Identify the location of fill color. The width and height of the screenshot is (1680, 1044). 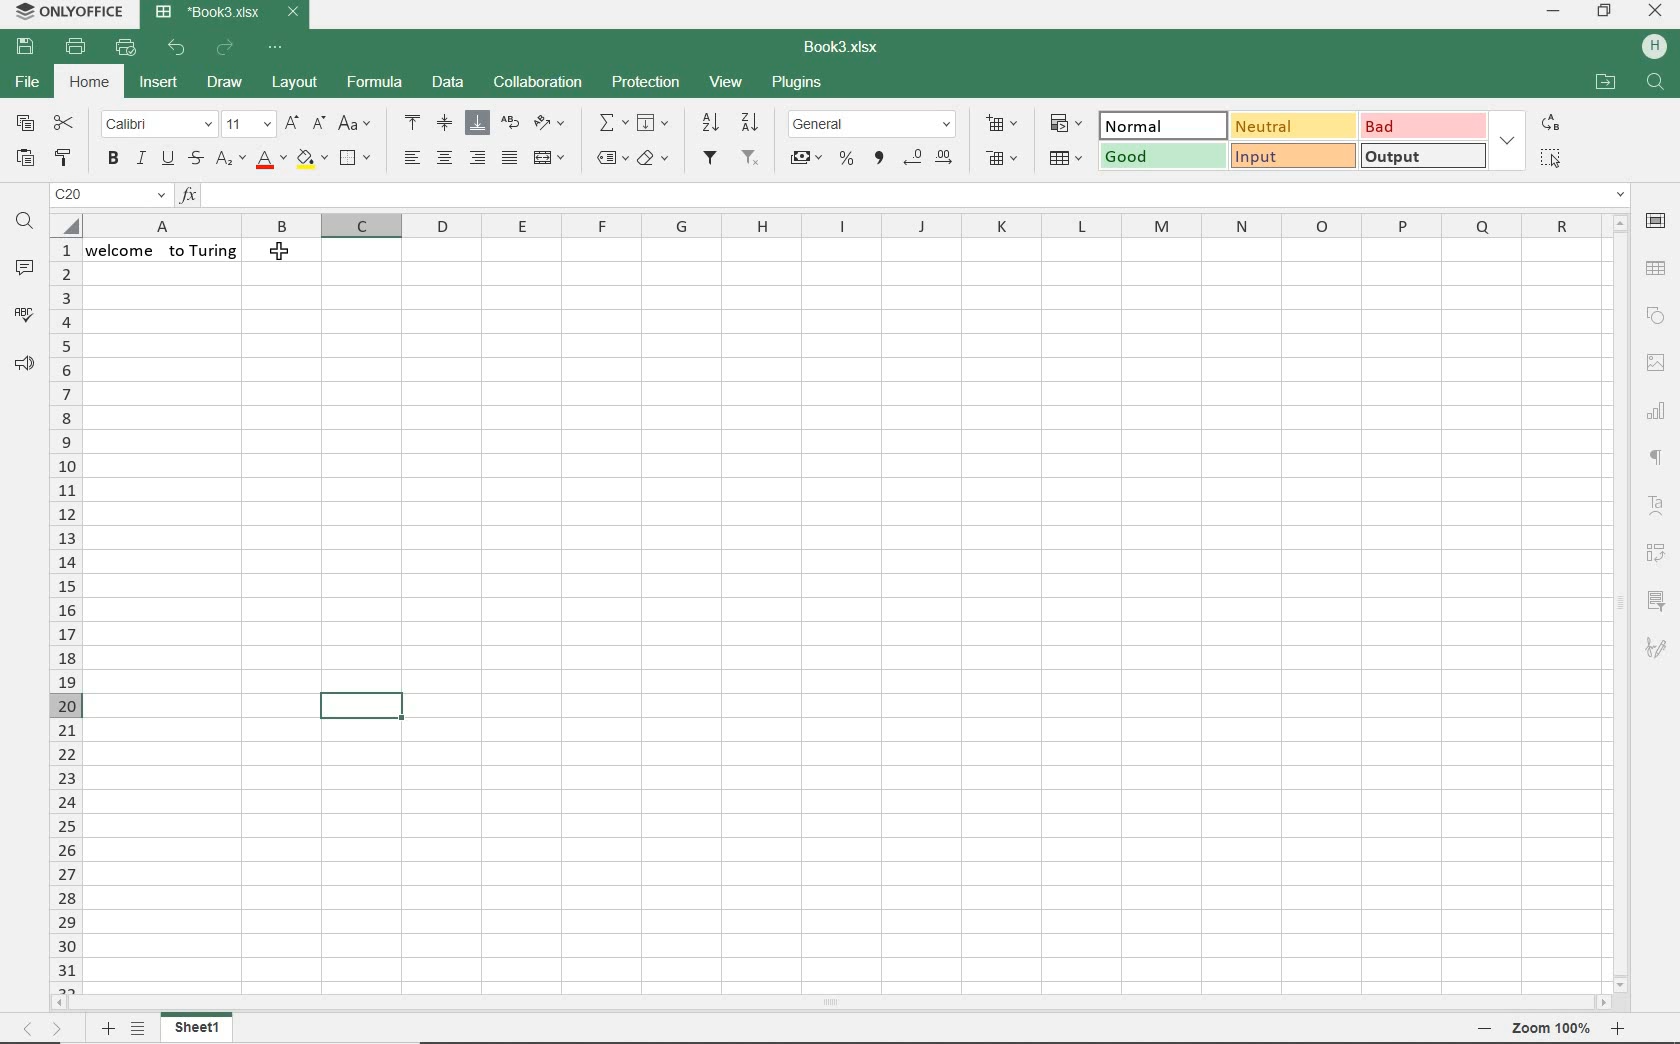
(311, 161).